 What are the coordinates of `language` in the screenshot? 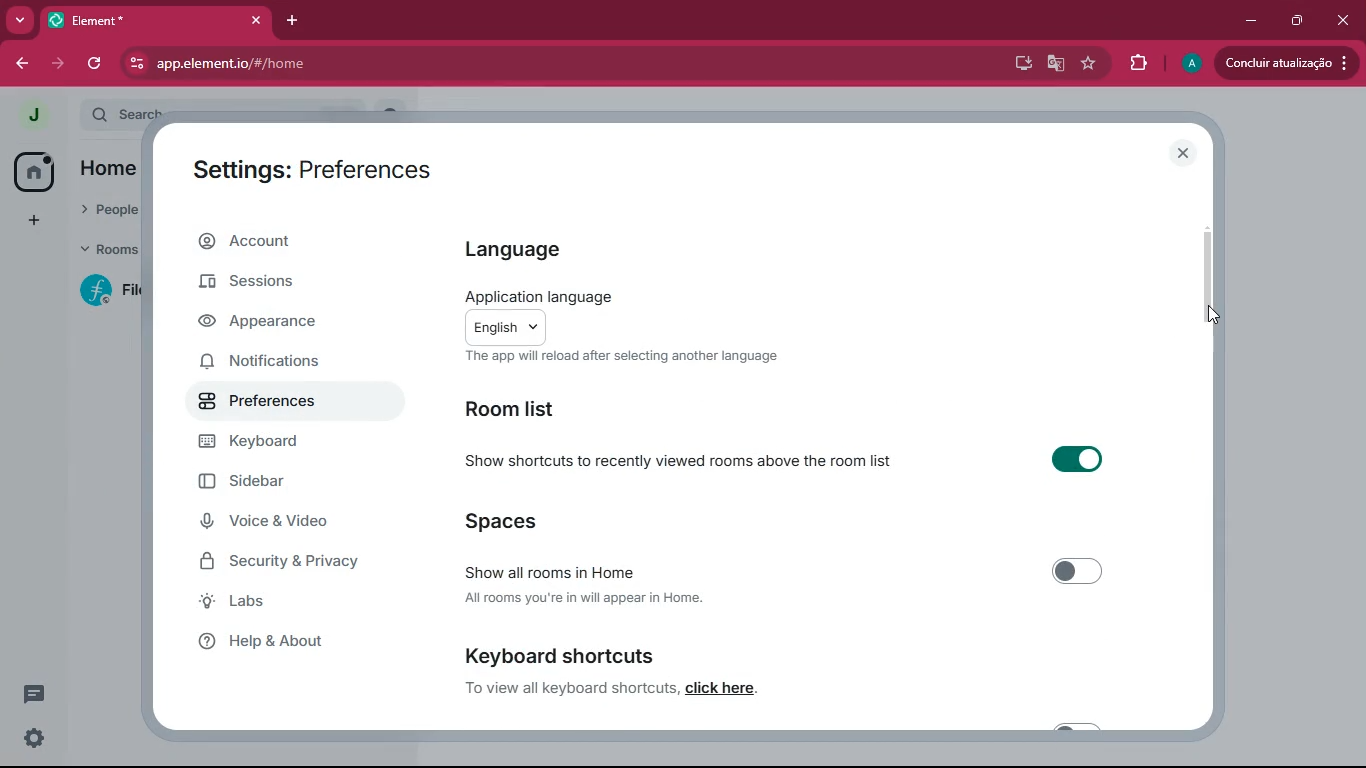 It's located at (517, 245).